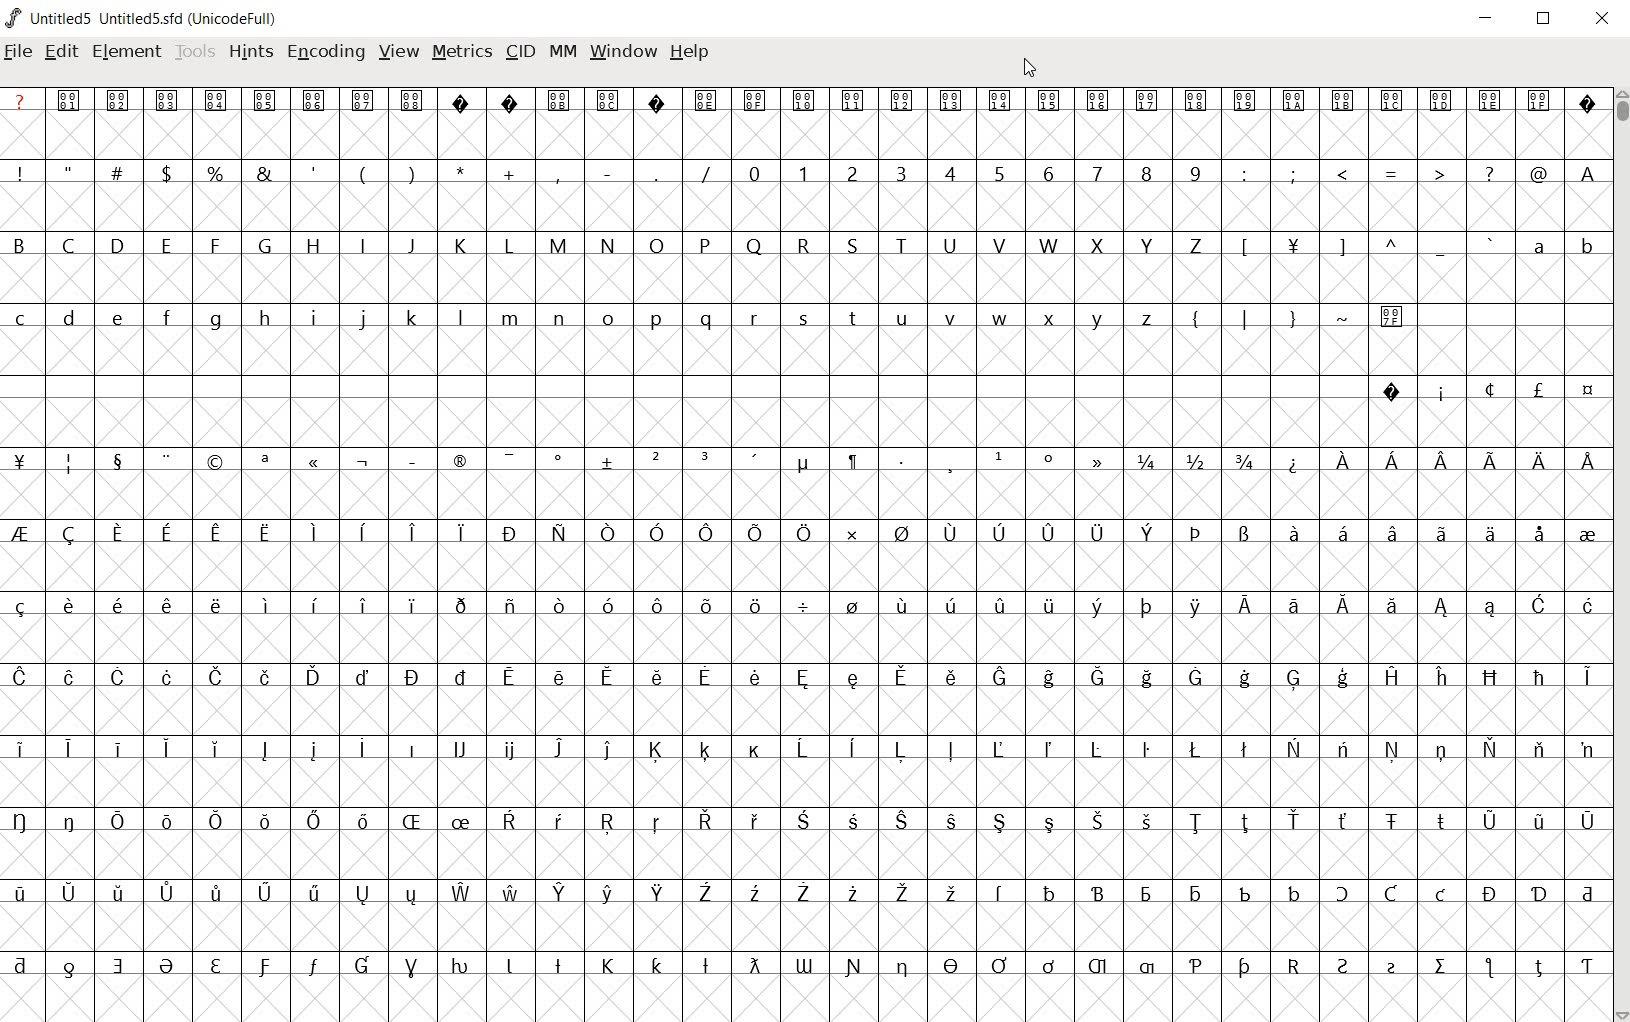 The width and height of the screenshot is (1630, 1022). Describe the element at coordinates (167, 679) in the screenshot. I see `Symbol` at that location.